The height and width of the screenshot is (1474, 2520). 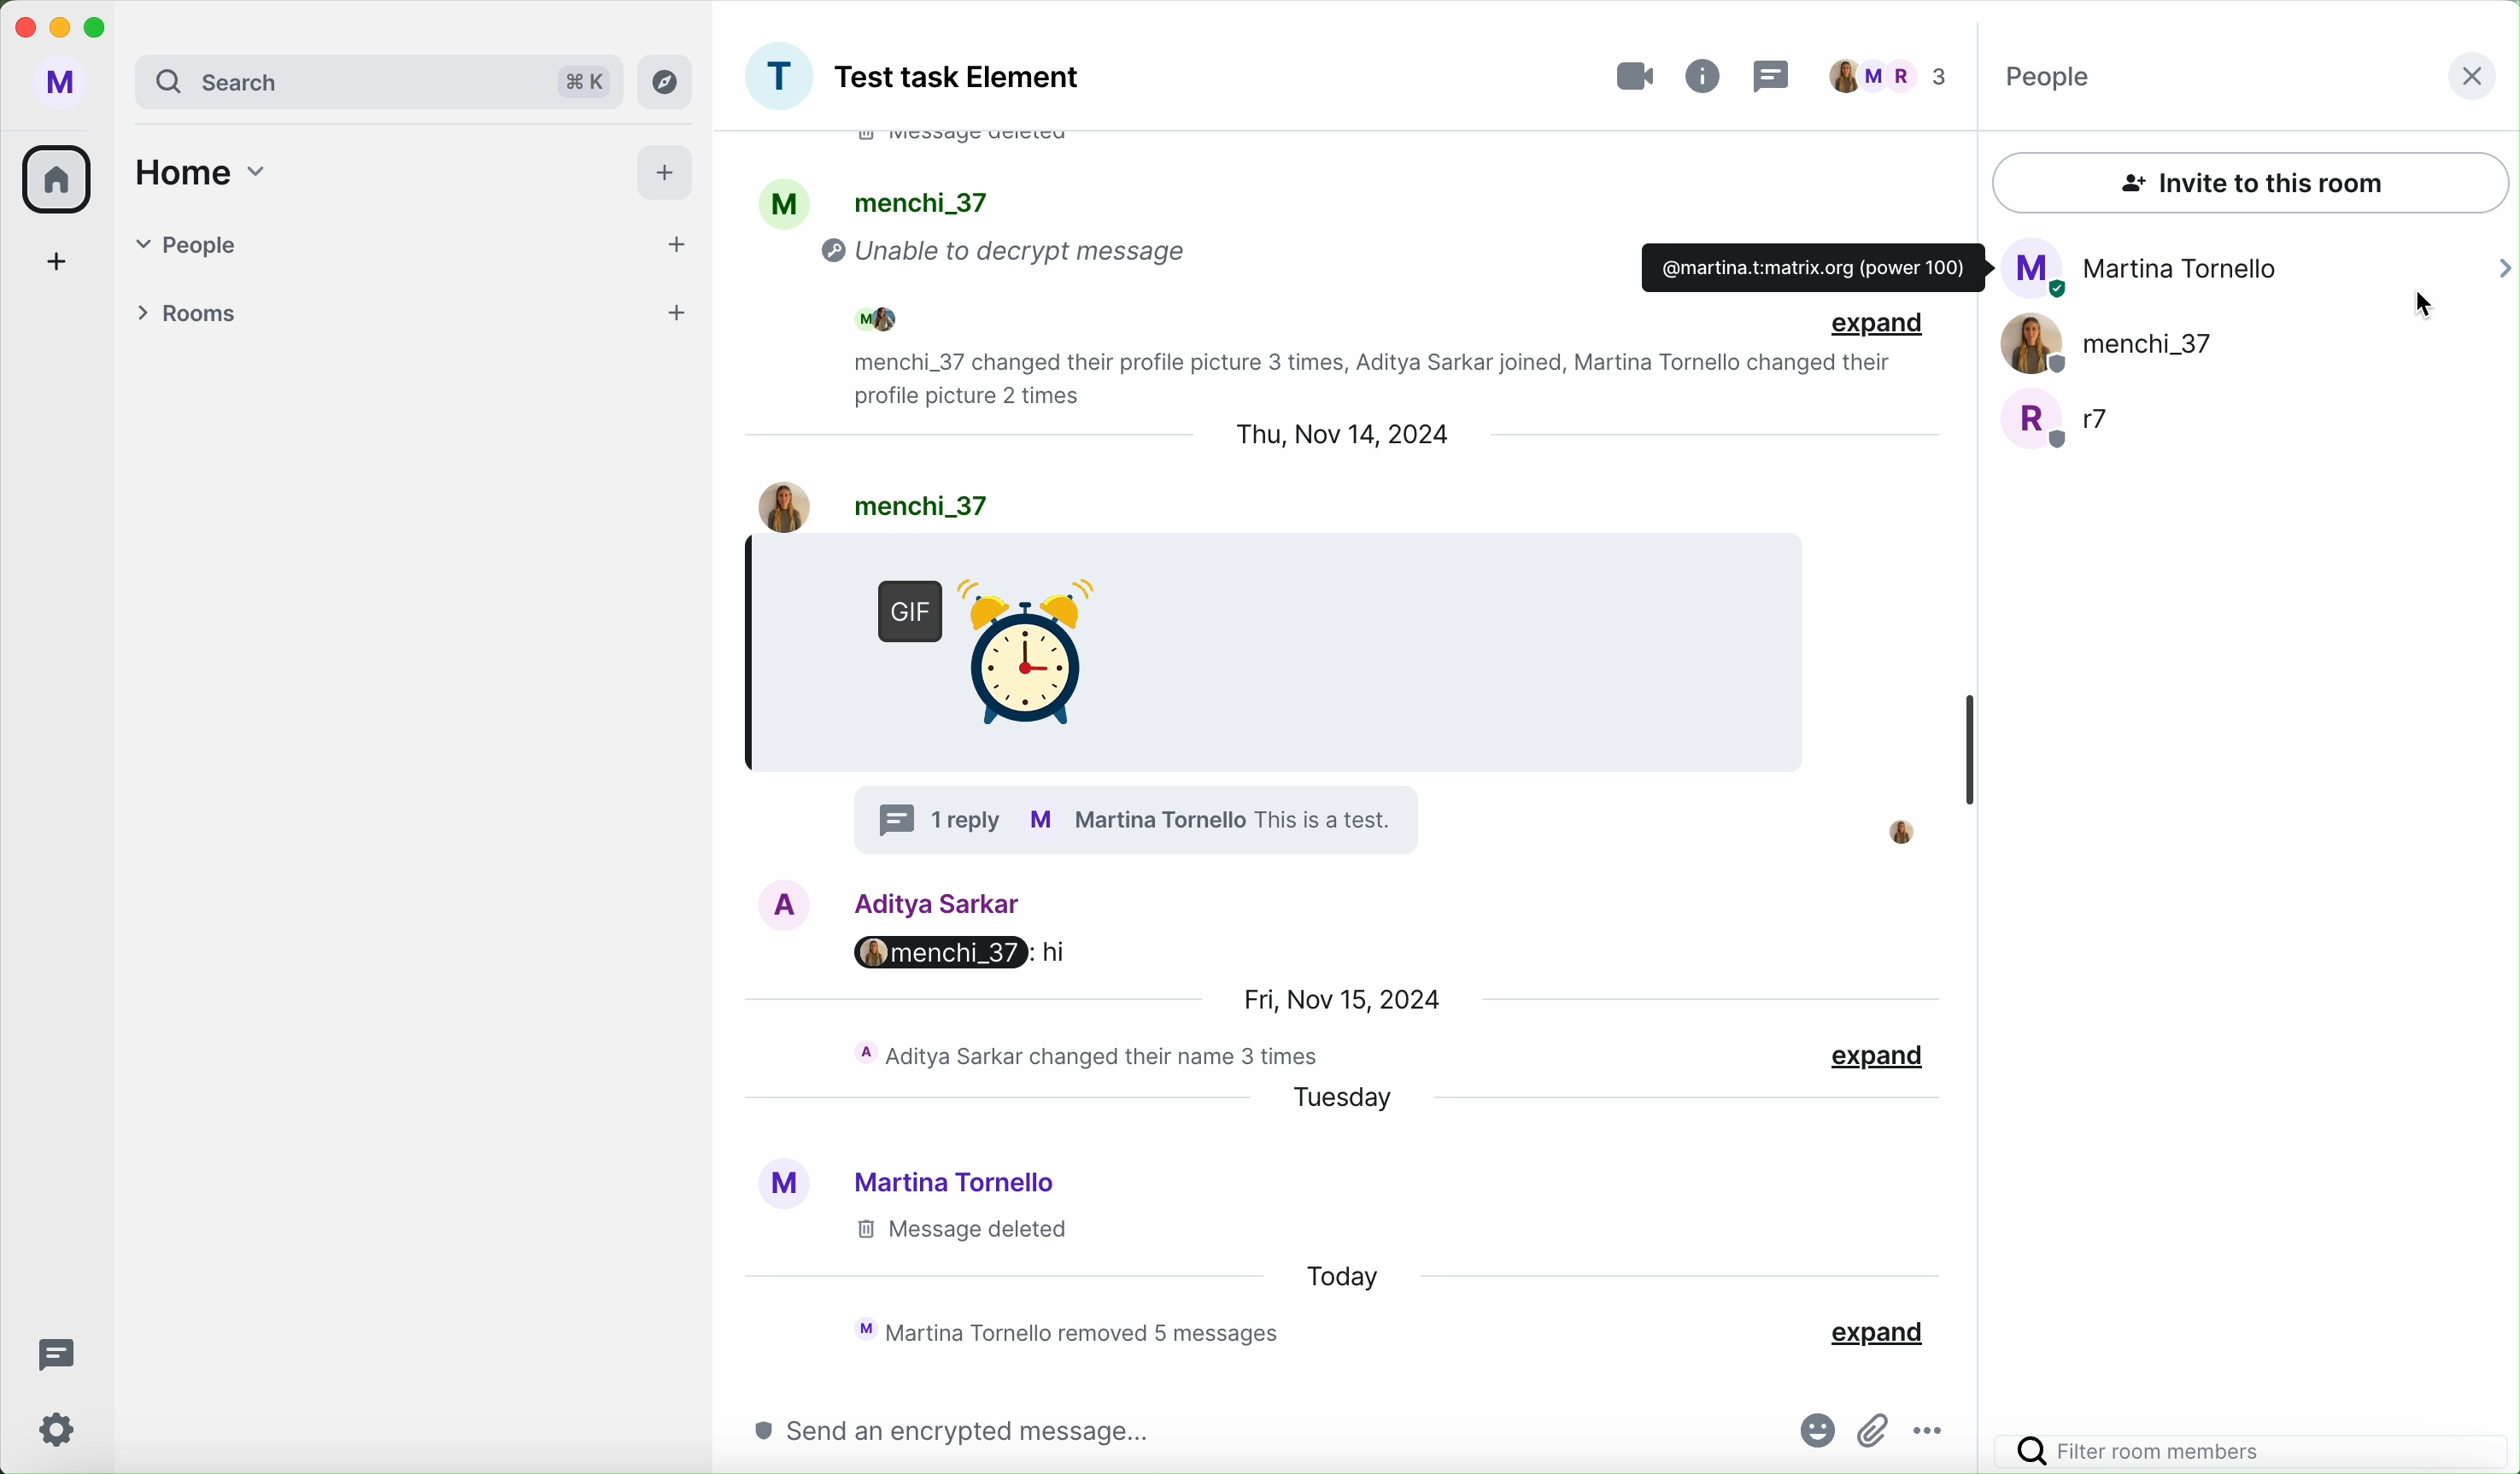 What do you see at coordinates (787, 202) in the screenshot?
I see `profile` at bounding box center [787, 202].